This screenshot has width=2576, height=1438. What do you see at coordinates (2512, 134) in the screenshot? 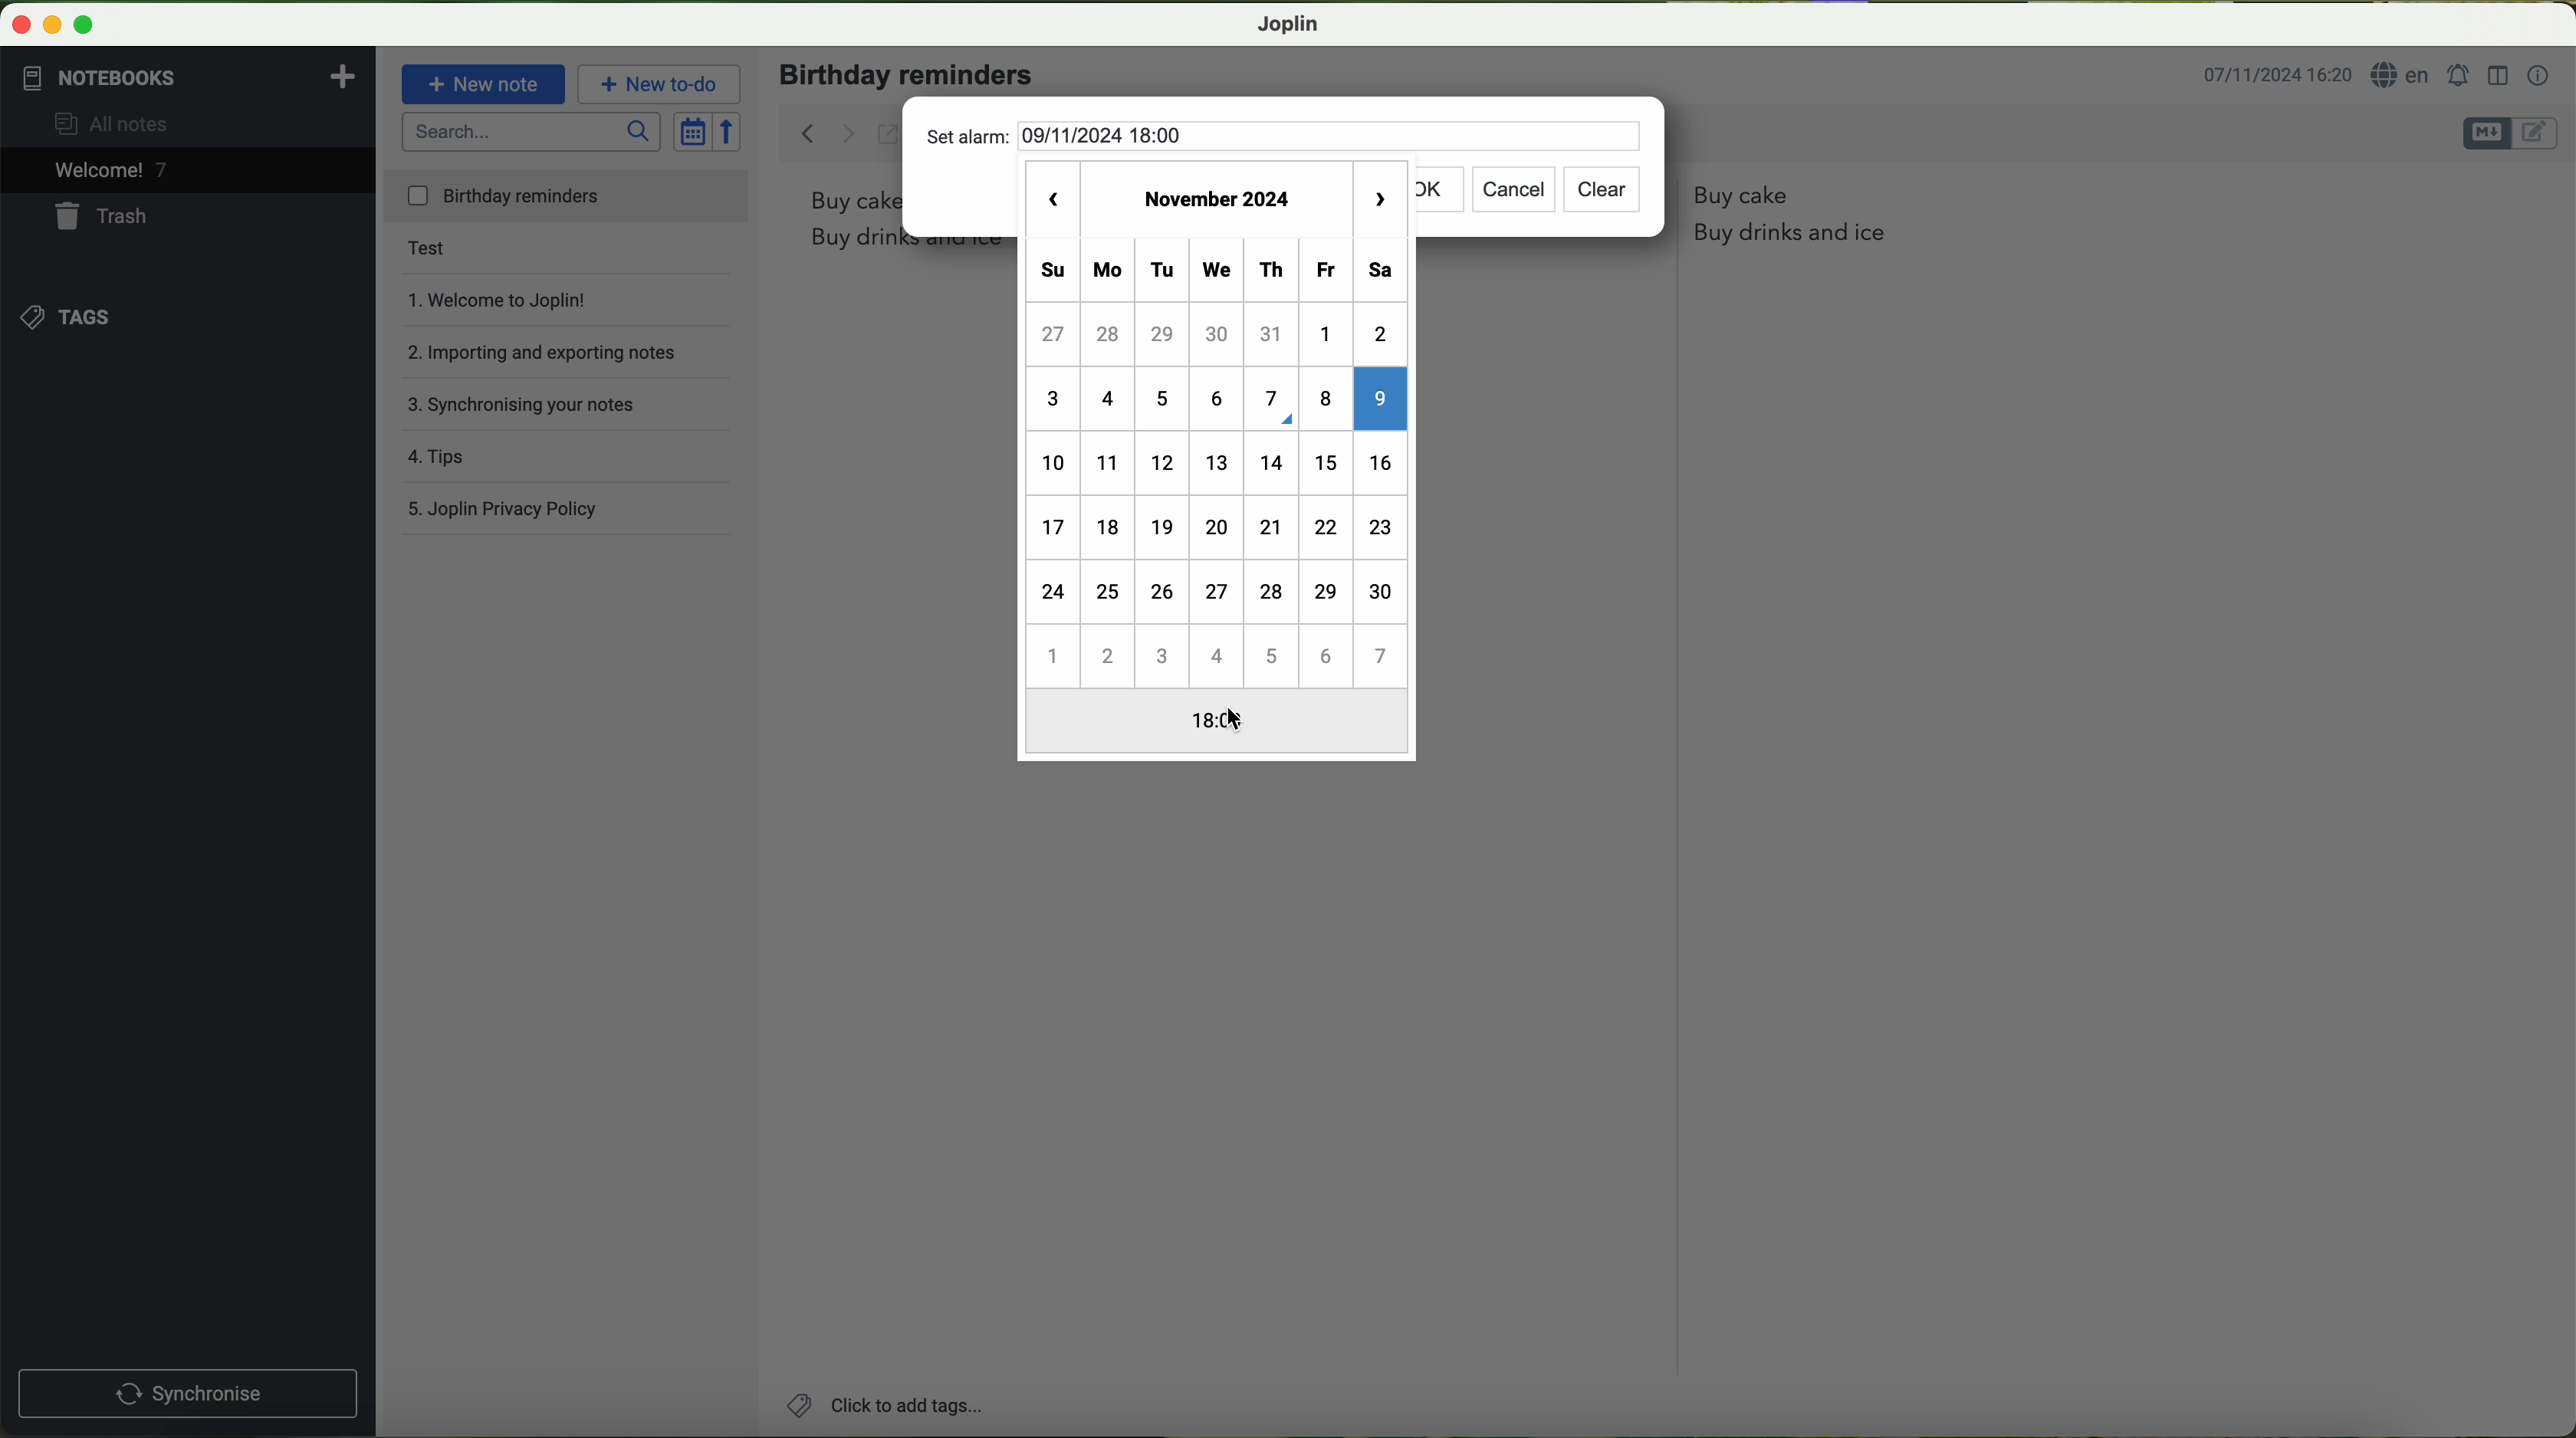
I see `toggle editors` at bounding box center [2512, 134].